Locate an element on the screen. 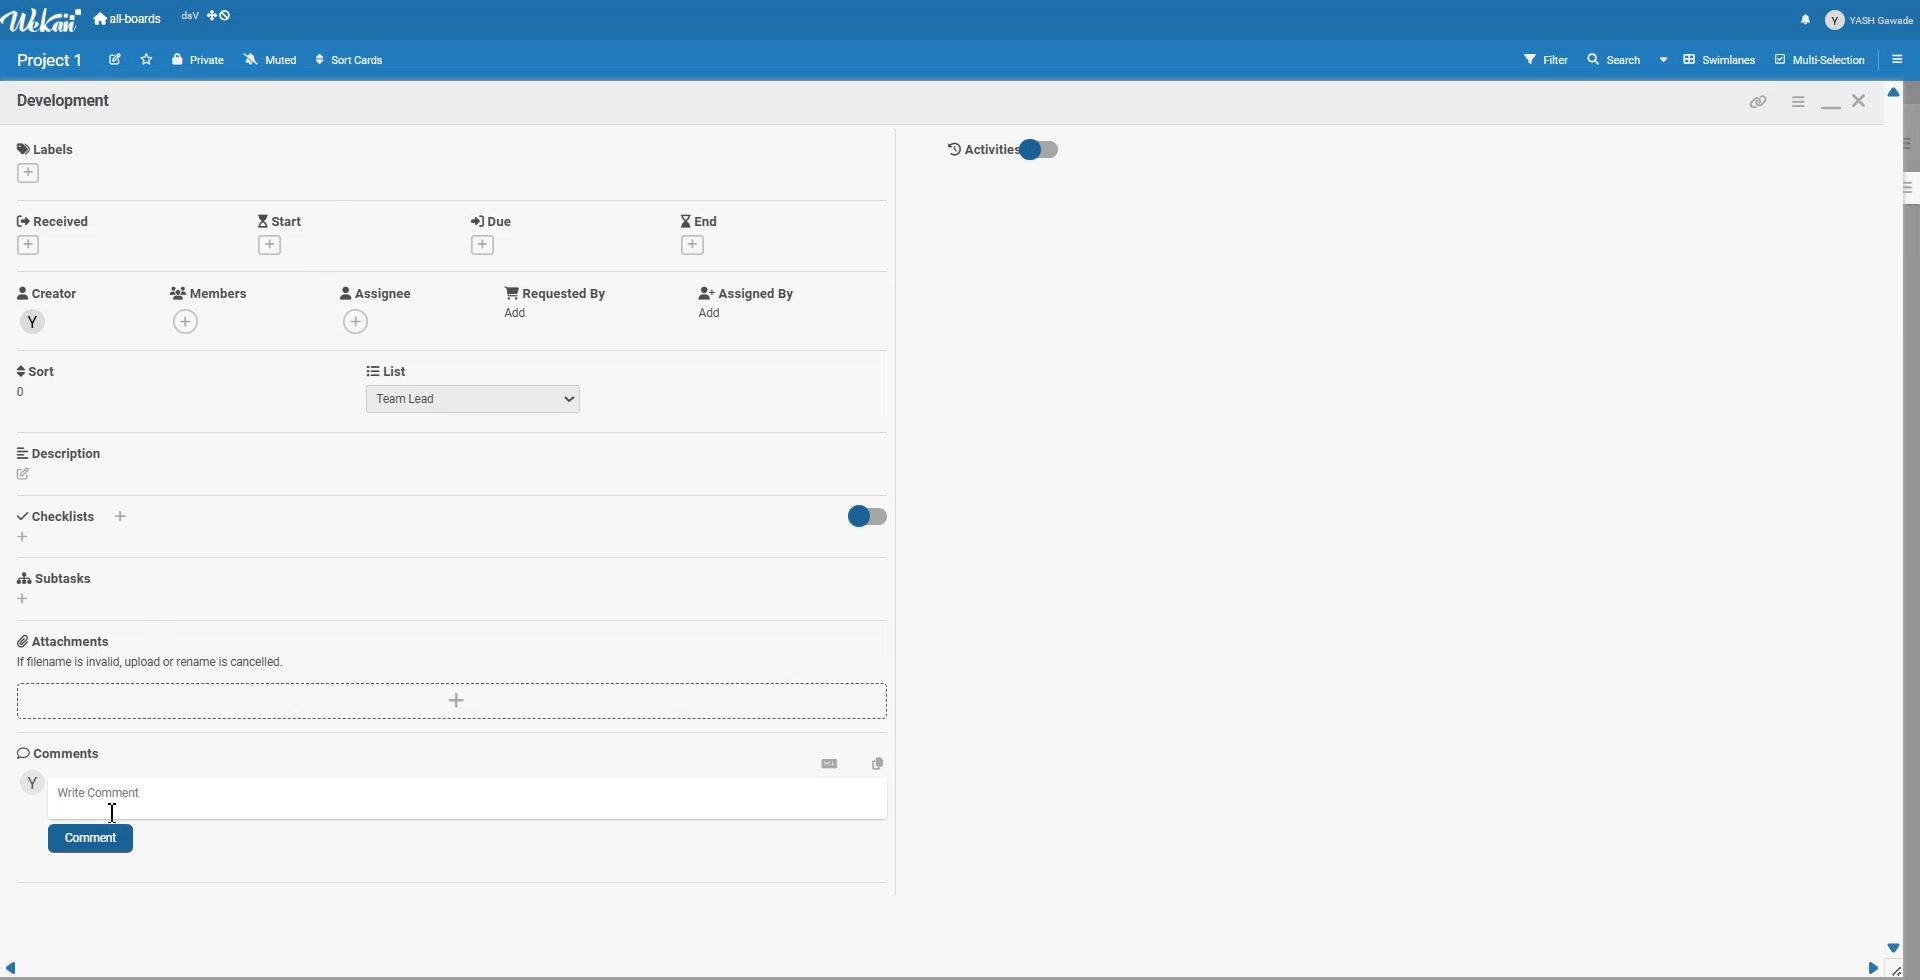  add is located at coordinates (189, 323).